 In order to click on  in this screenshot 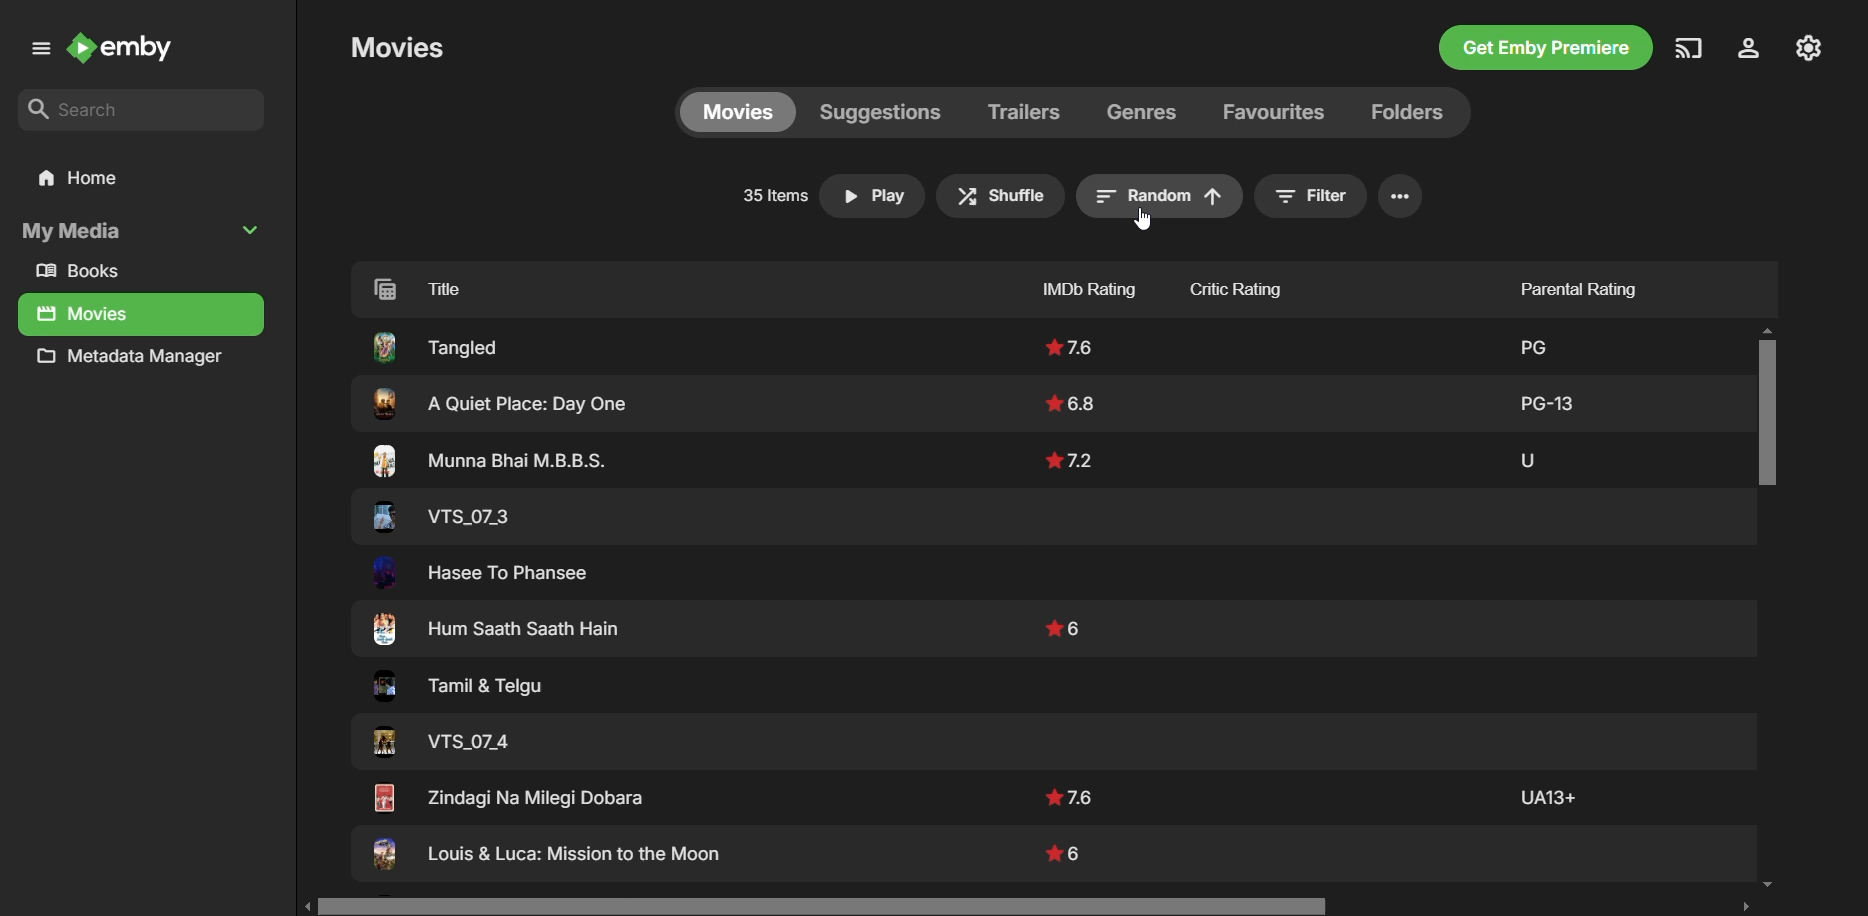, I will do `click(495, 404)`.